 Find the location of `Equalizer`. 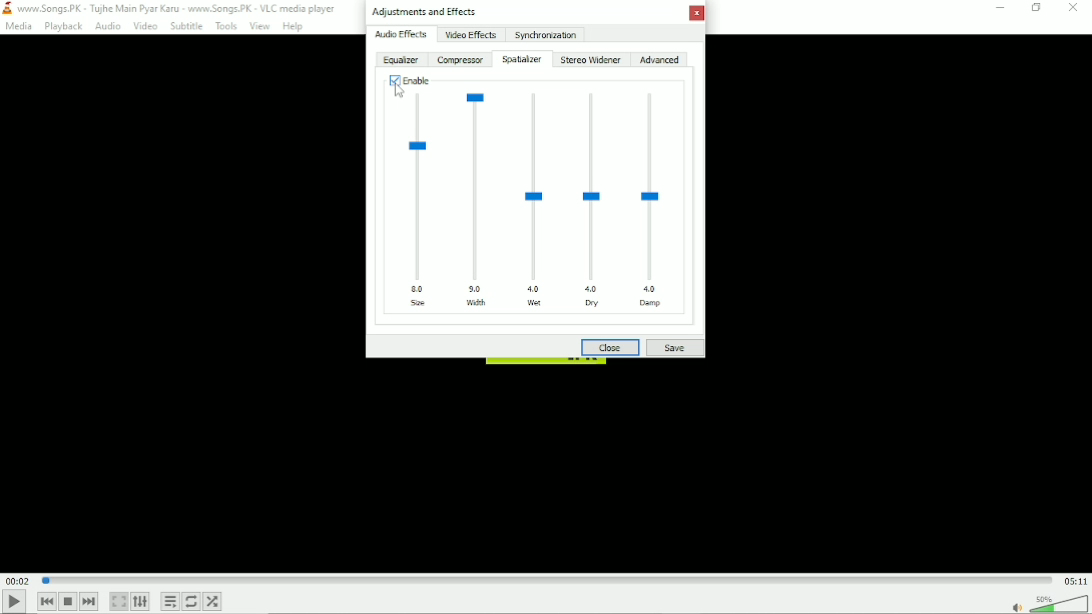

Equalizer is located at coordinates (401, 60).